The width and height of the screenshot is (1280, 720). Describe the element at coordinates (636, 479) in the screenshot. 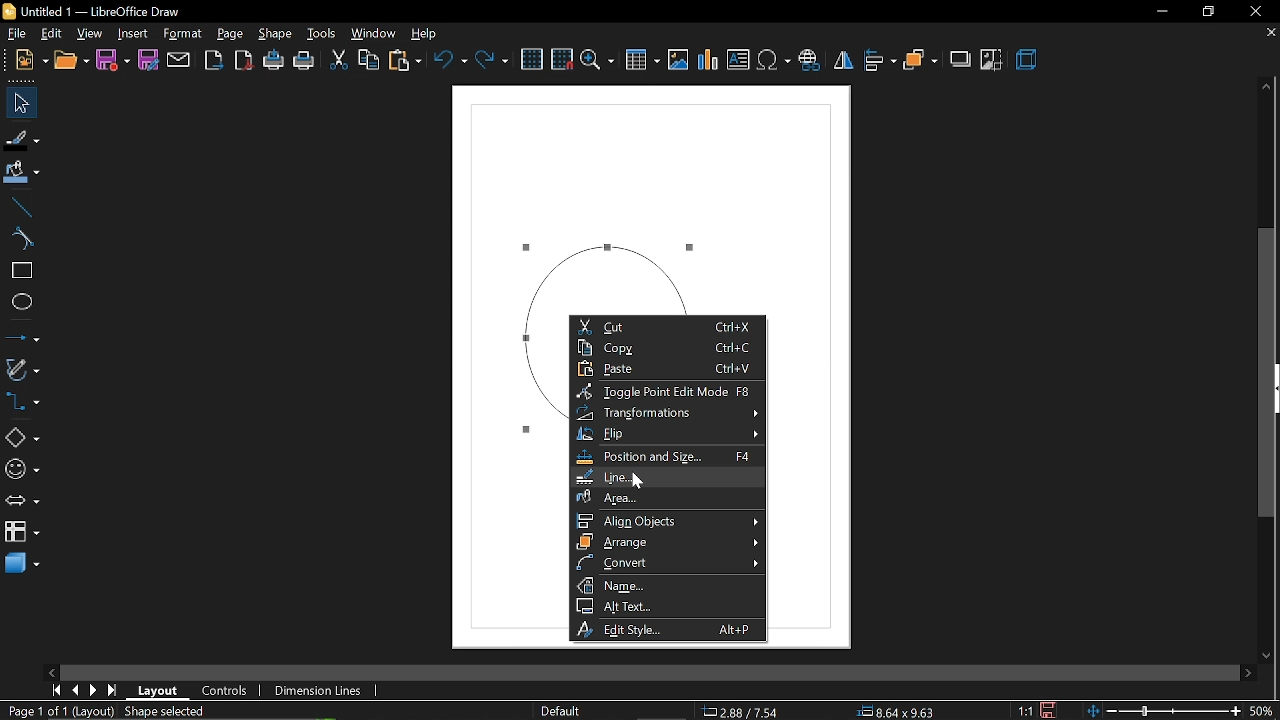

I see `Cursor` at that location.